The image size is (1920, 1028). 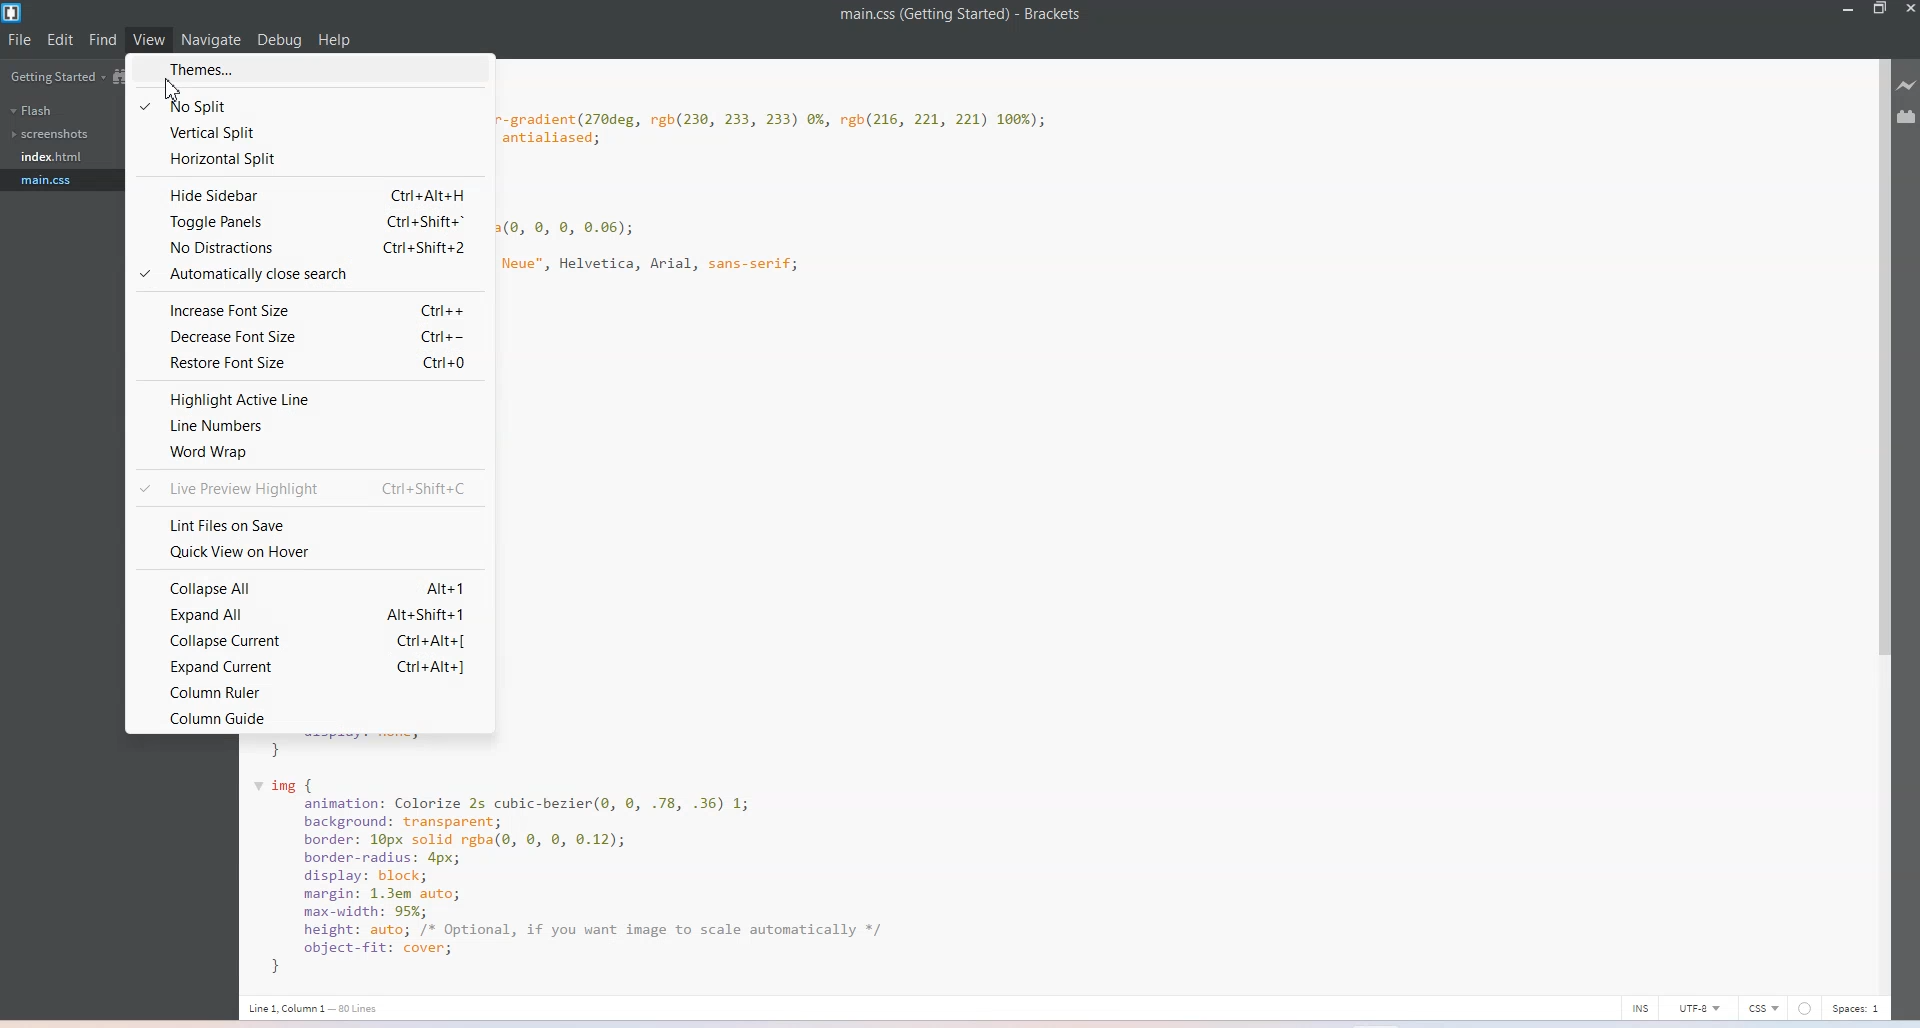 I want to click on Navigate, so click(x=213, y=40).